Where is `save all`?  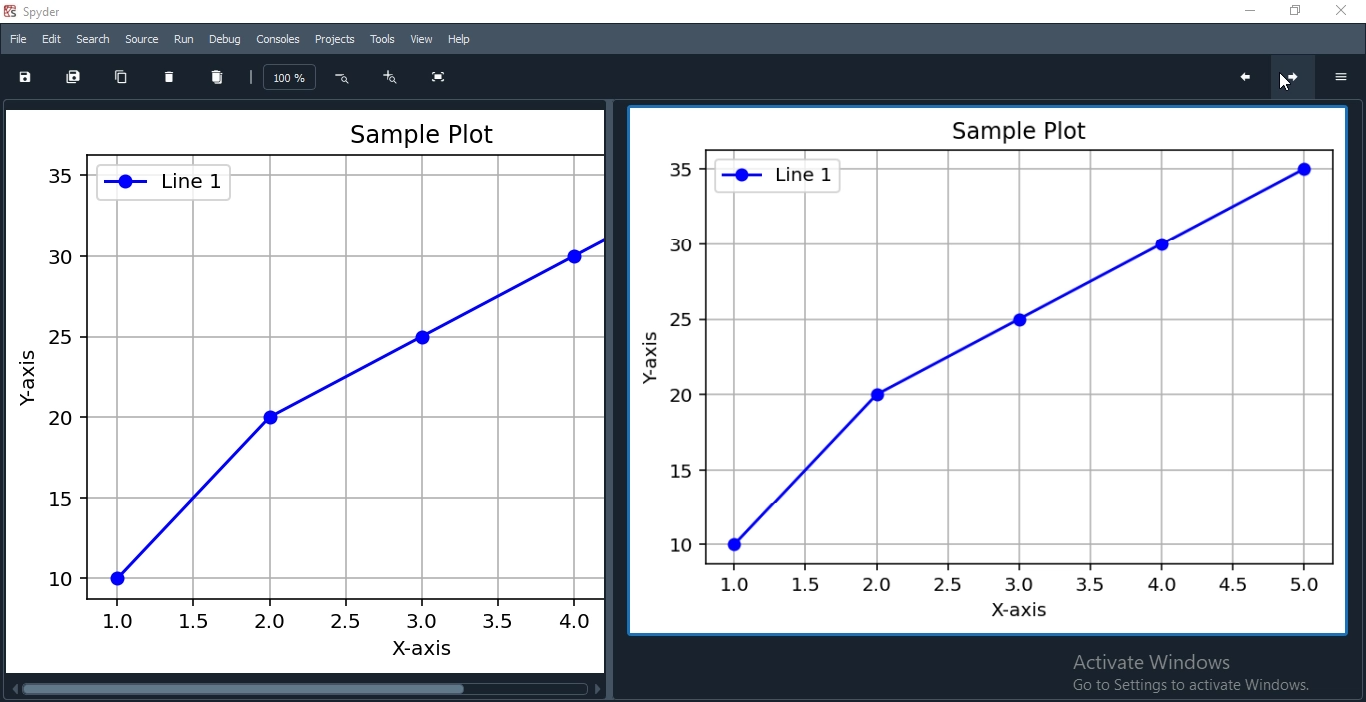
save all is located at coordinates (74, 76).